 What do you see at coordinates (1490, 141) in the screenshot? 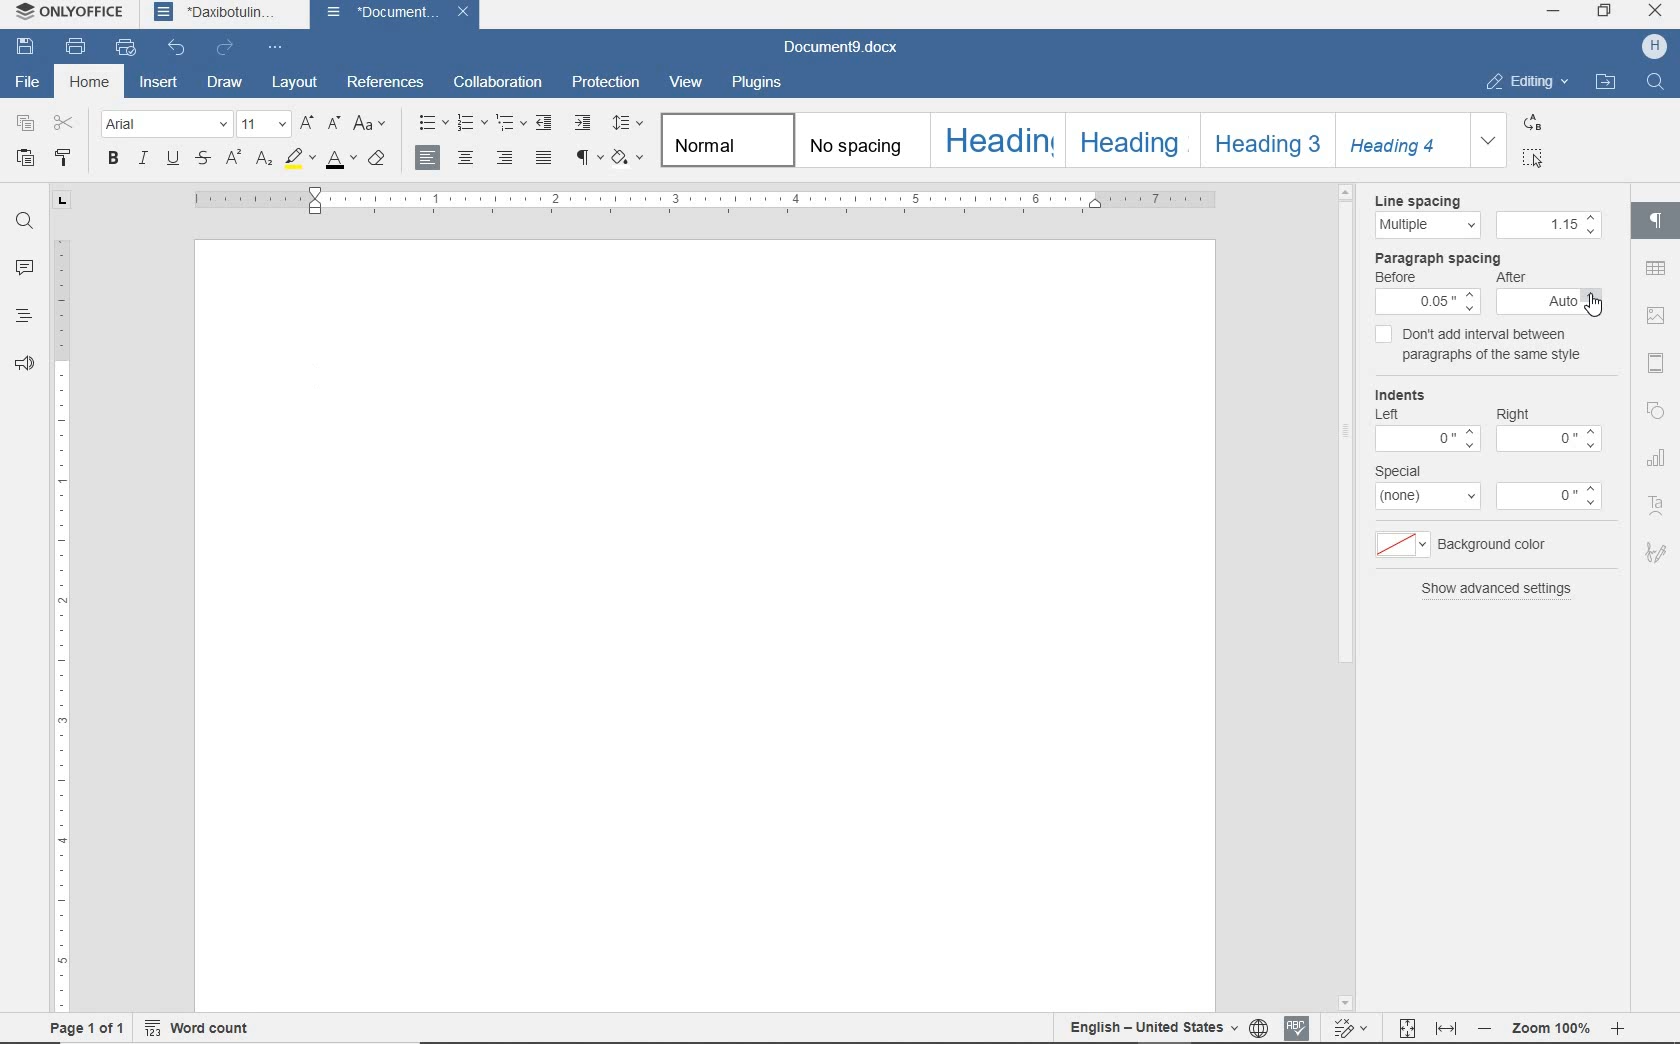
I see `EXPAND` at bounding box center [1490, 141].